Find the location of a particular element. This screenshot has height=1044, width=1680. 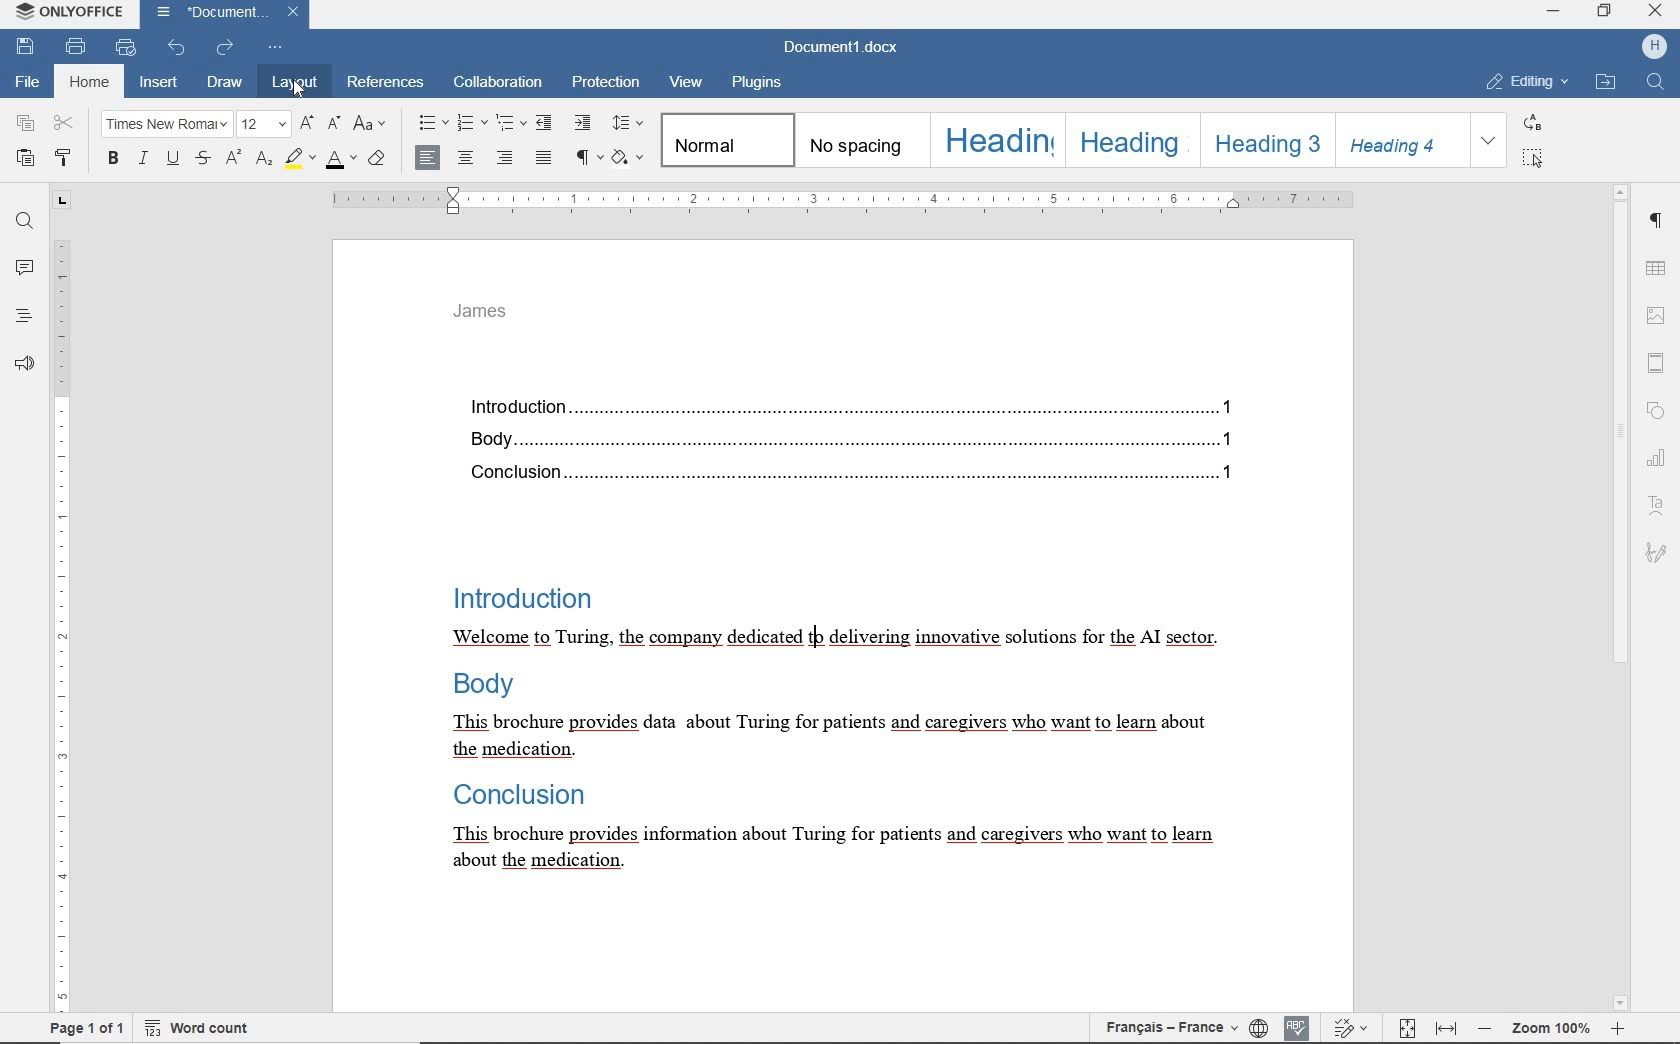

feedback & support is located at coordinates (22, 365).